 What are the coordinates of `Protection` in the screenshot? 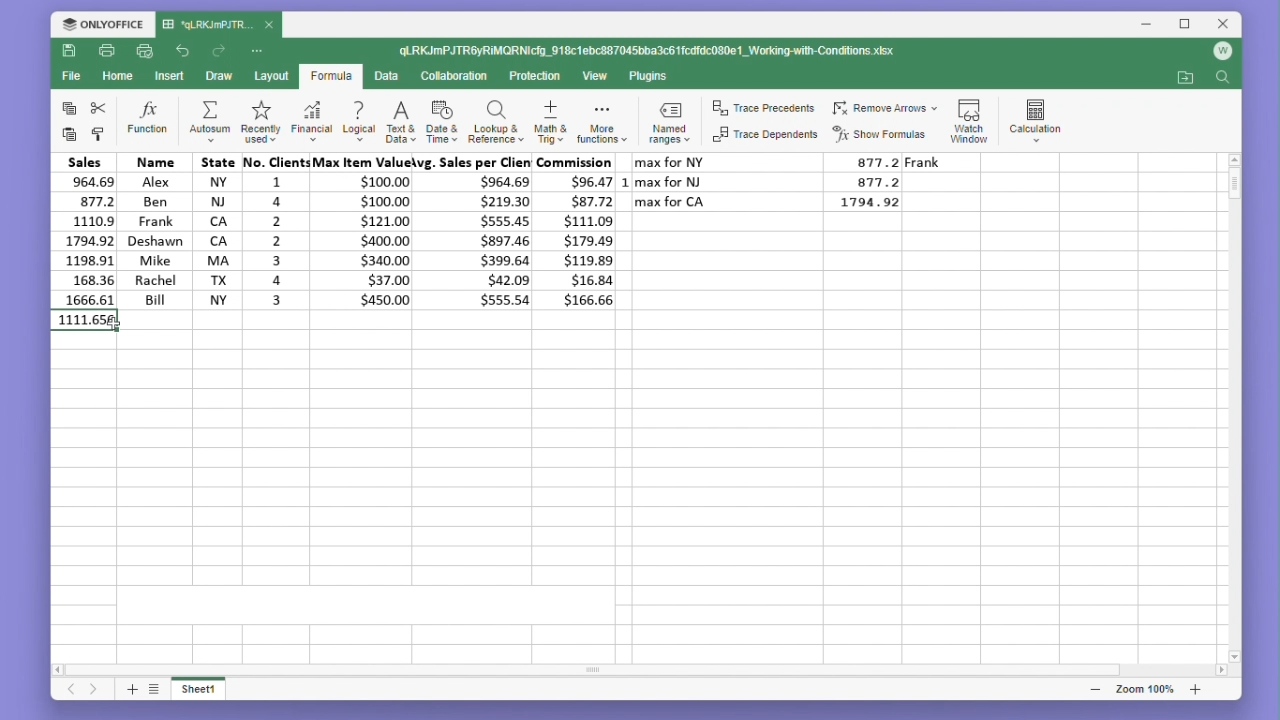 It's located at (533, 77).